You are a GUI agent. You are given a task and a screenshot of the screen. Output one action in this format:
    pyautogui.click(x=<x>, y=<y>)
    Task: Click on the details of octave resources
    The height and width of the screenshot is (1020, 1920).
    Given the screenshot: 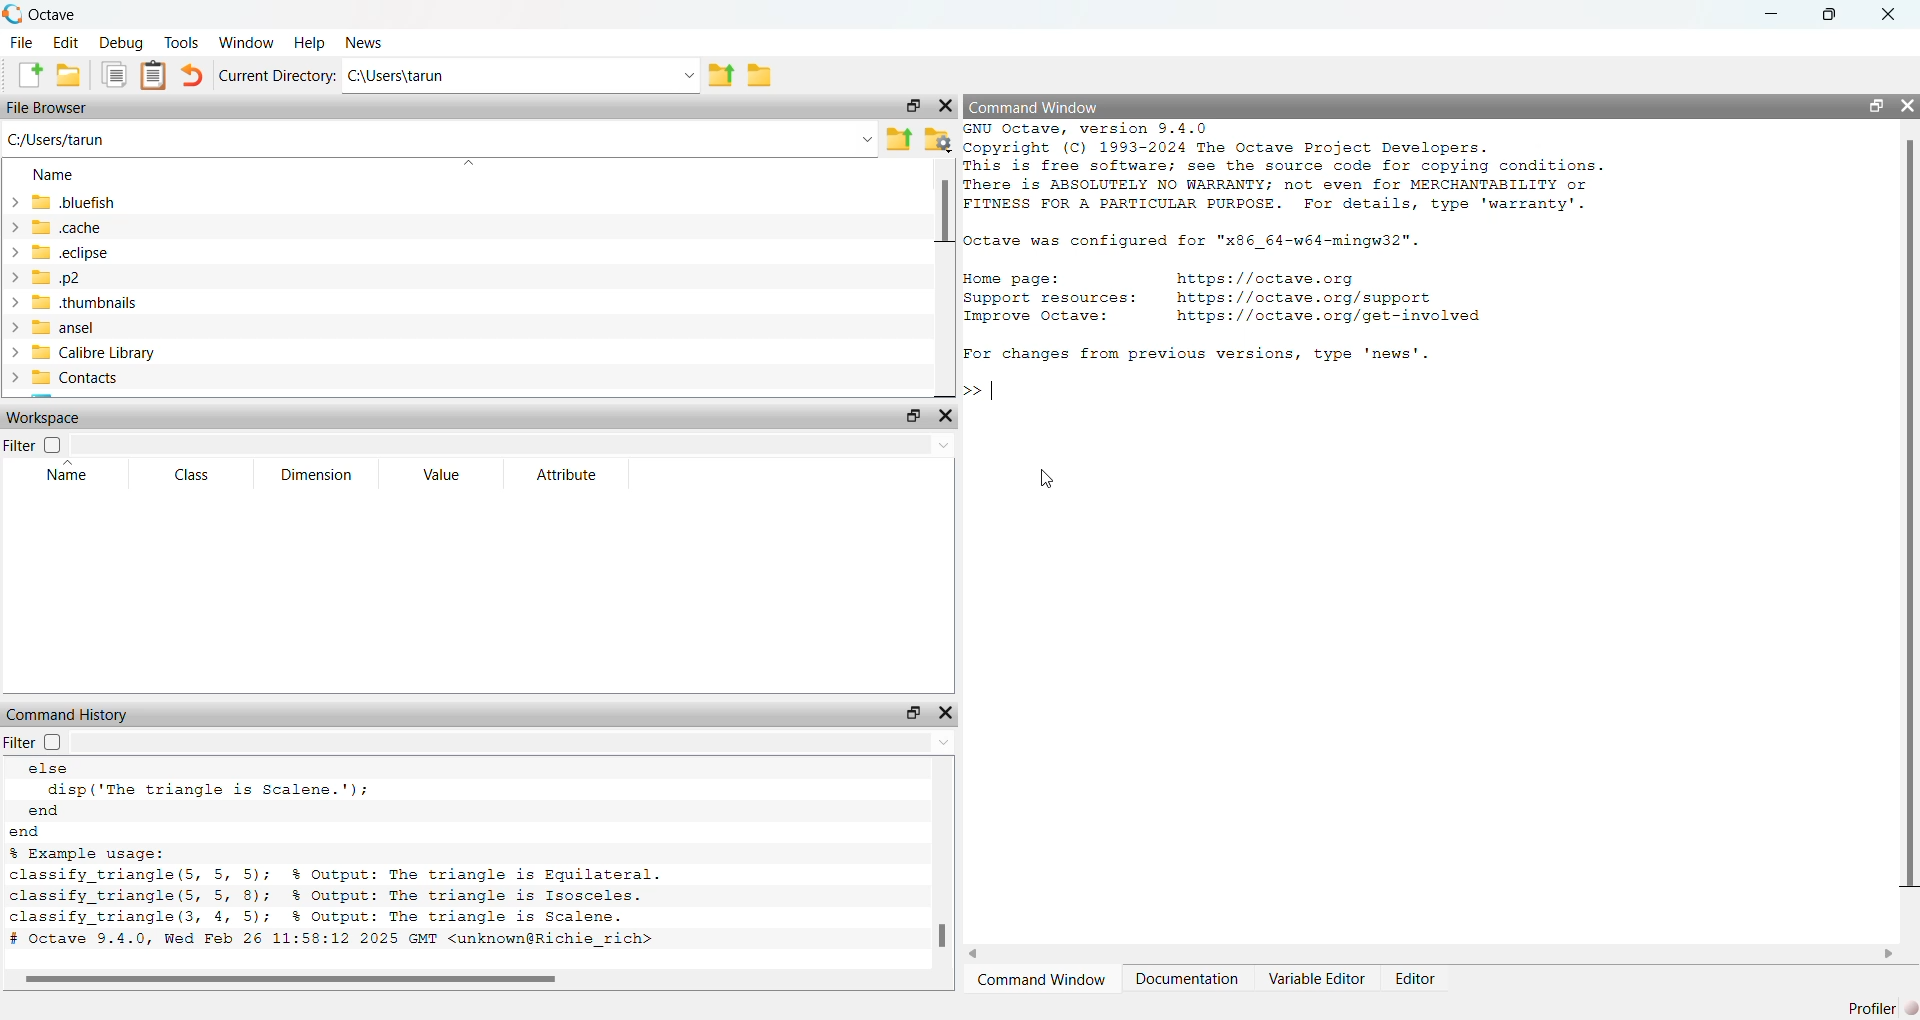 What is the action you would take?
    pyautogui.click(x=1223, y=301)
    